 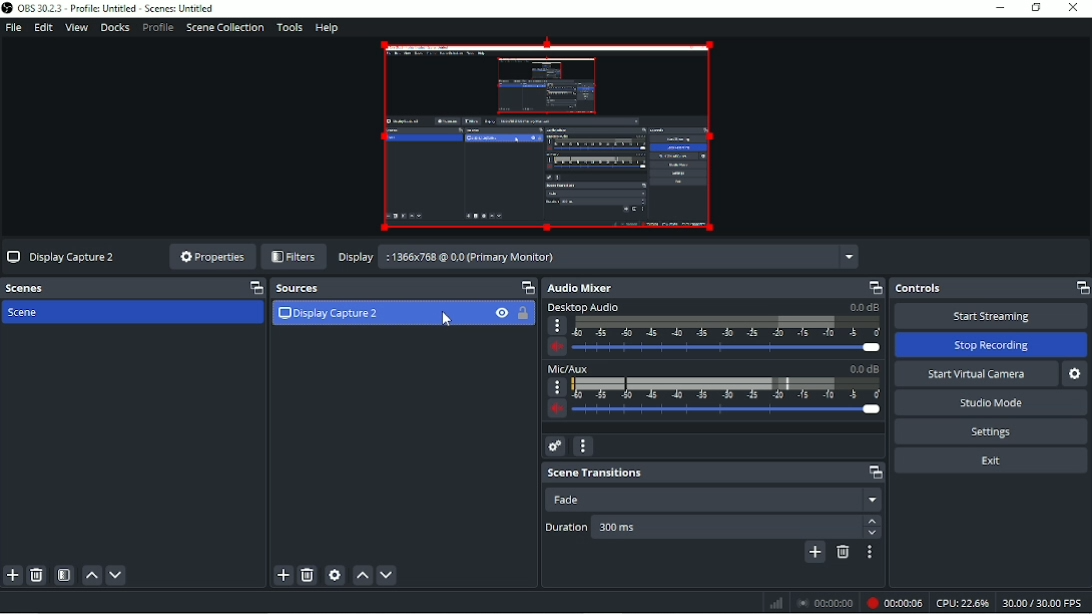 I want to click on Scene transitions, so click(x=714, y=473).